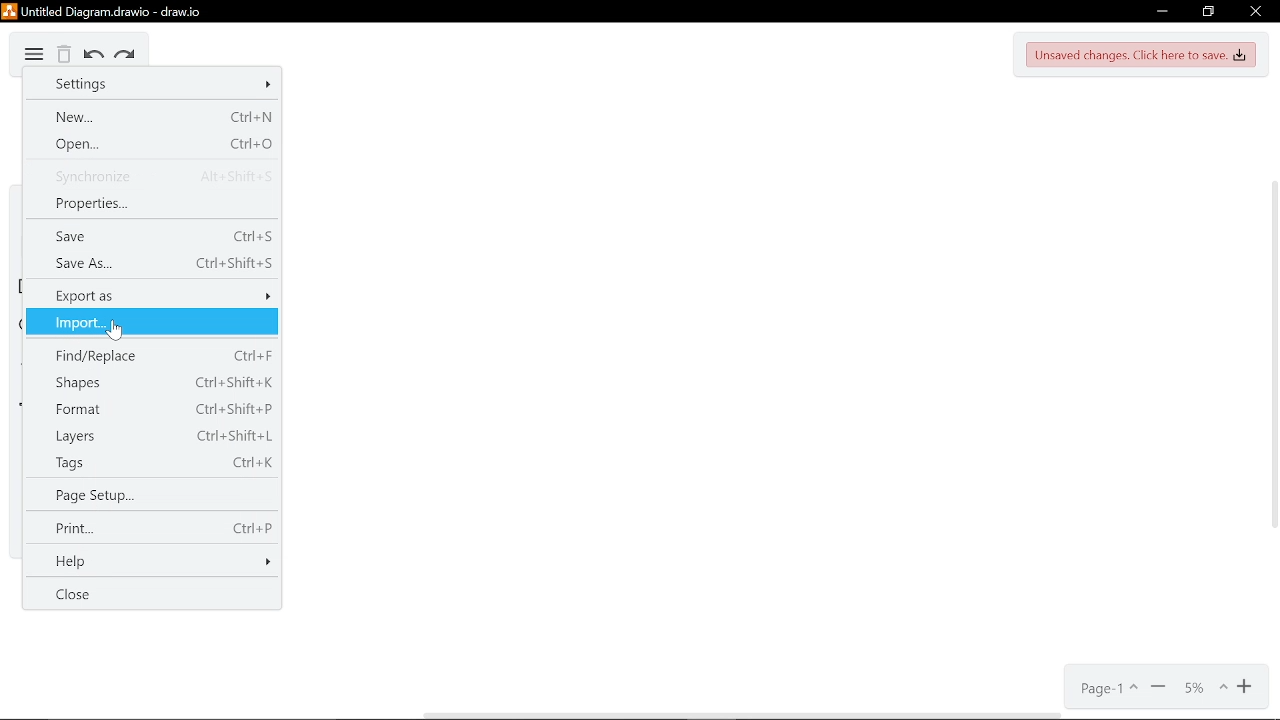 The height and width of the screenshot is (720, 1280). Describe the element at coordinates (33, 55) in the screenshot. I see `Diagram` at that location.